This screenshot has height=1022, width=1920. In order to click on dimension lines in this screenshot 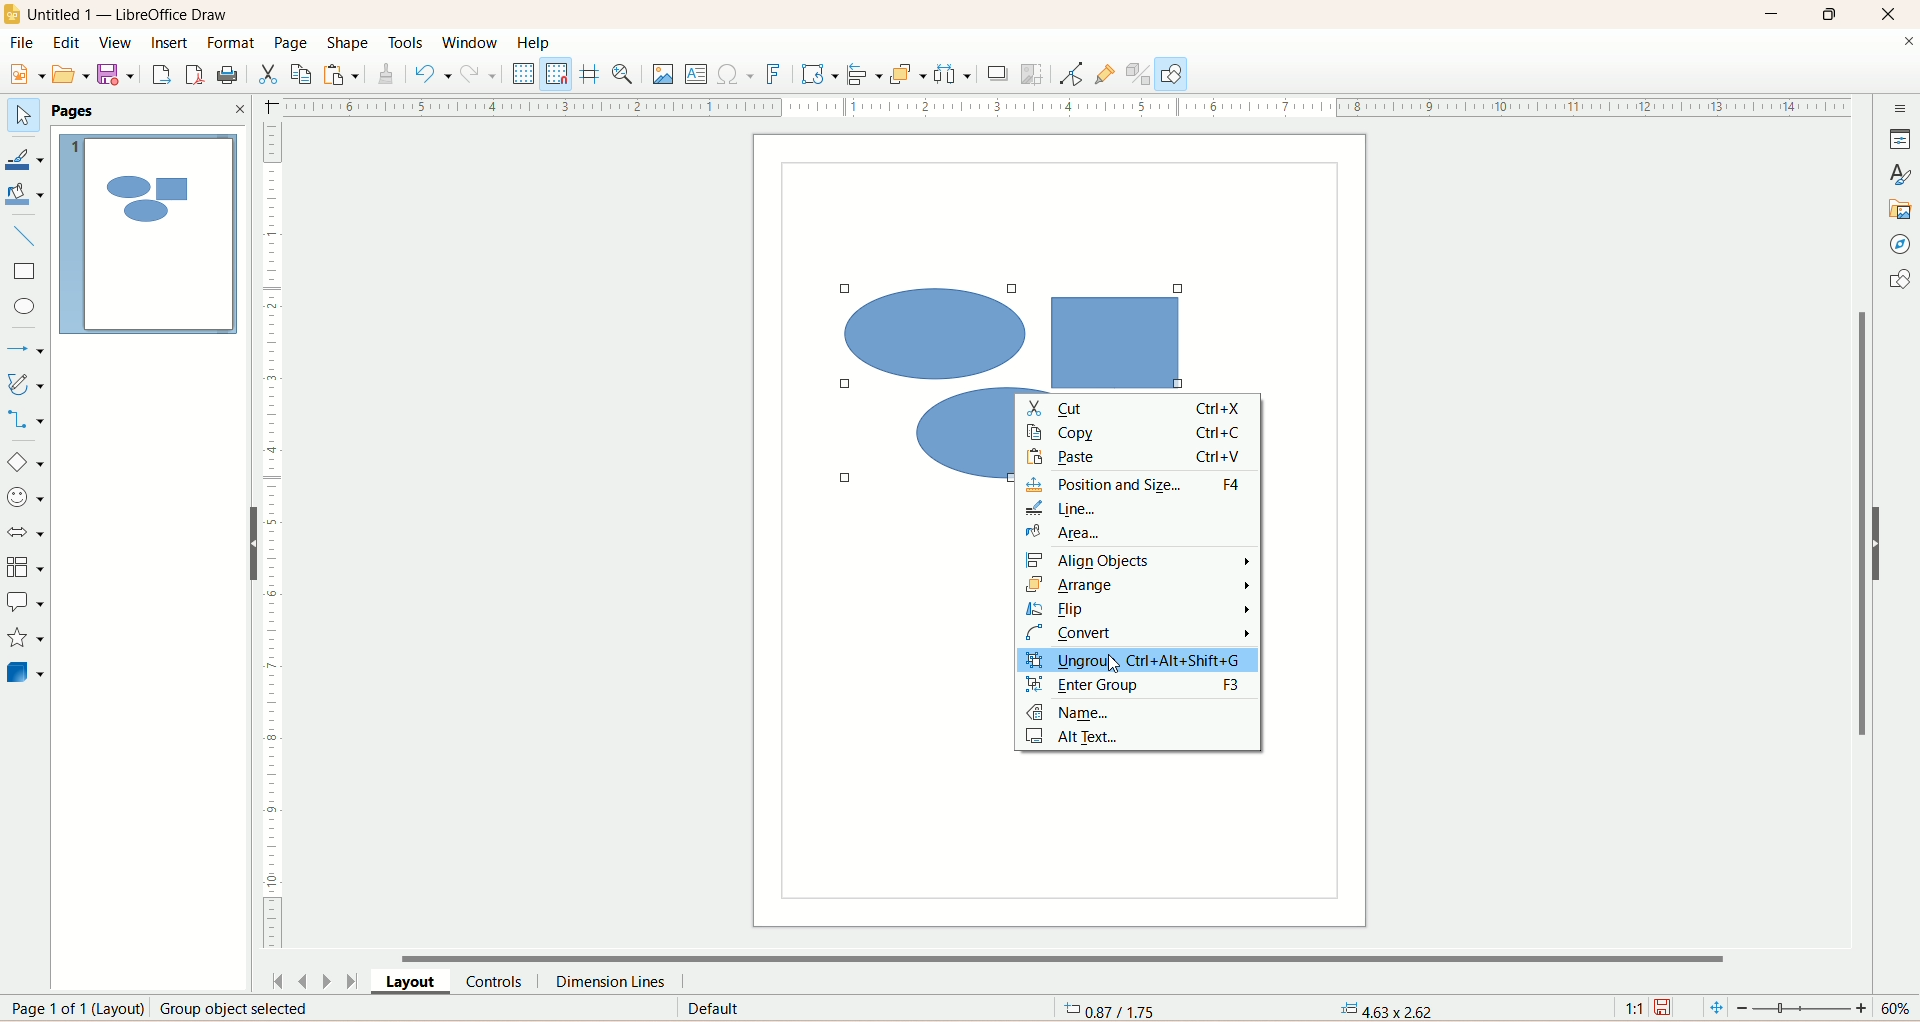, I will do `click(613, 982)`.